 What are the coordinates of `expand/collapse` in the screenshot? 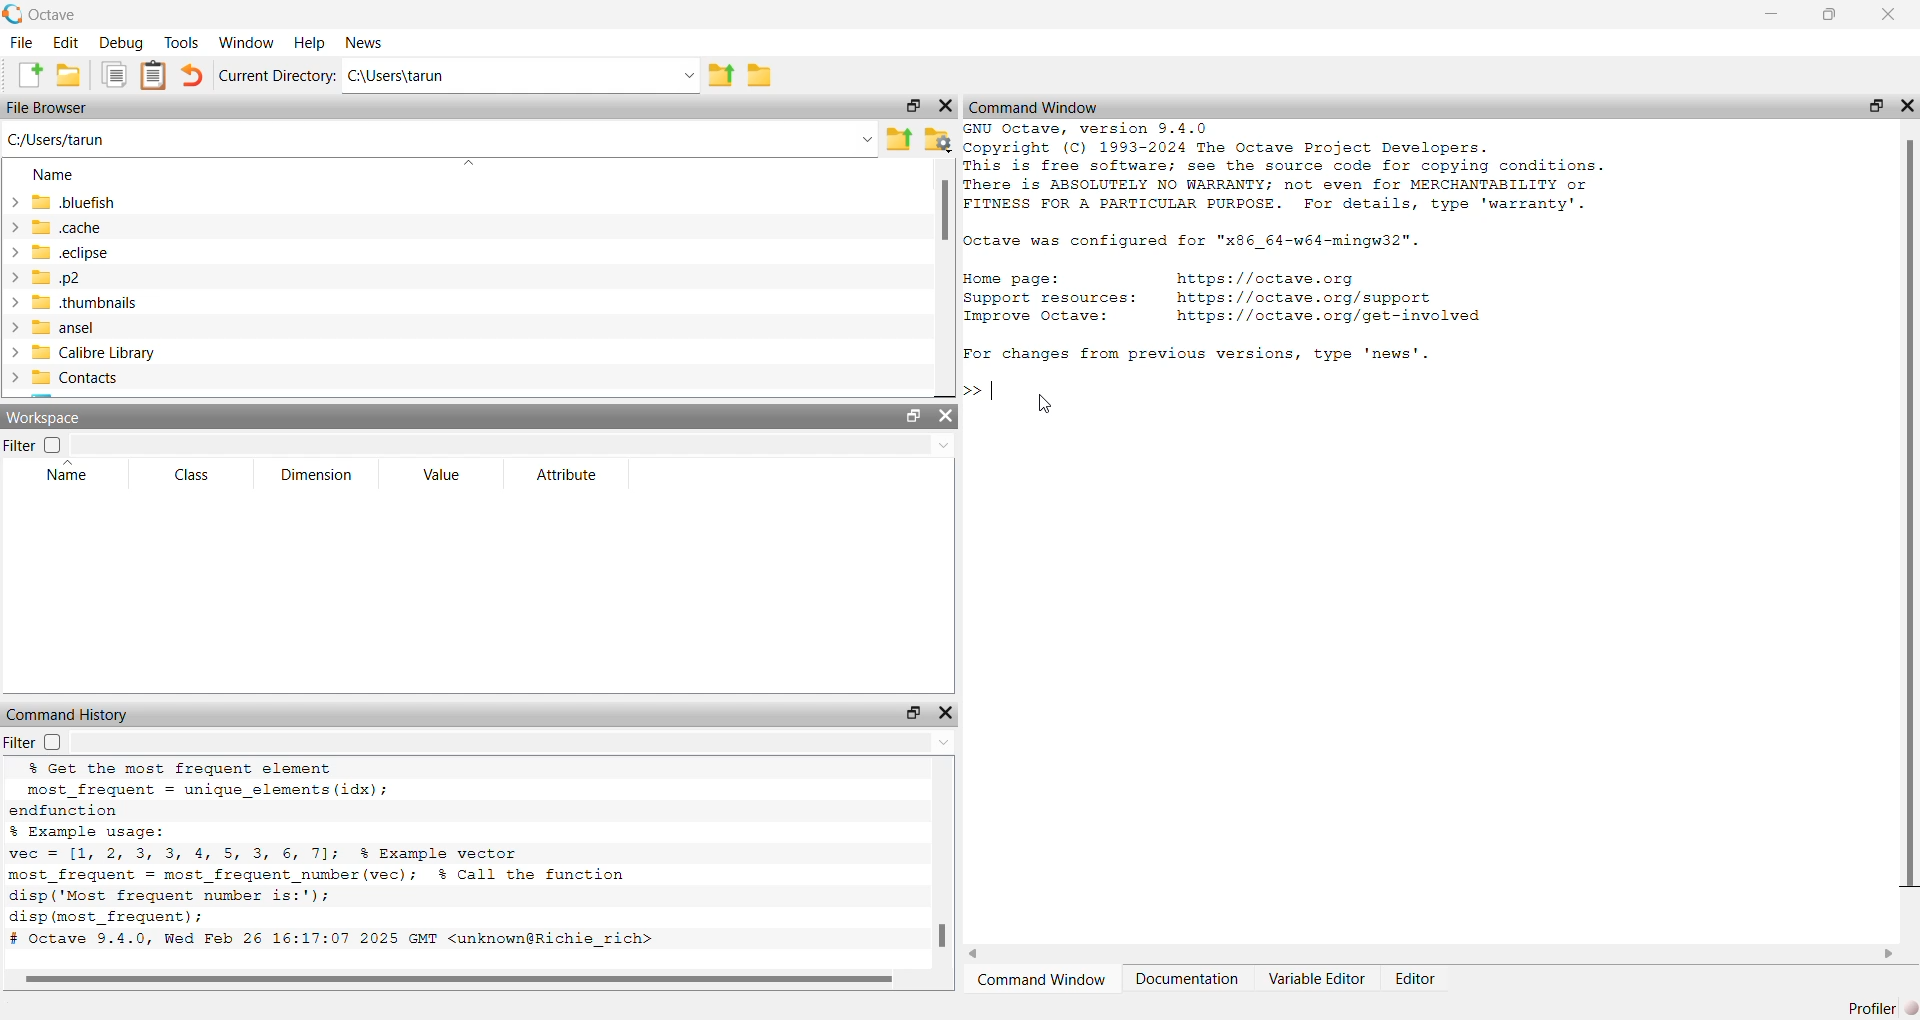 It's located at (13, 302).